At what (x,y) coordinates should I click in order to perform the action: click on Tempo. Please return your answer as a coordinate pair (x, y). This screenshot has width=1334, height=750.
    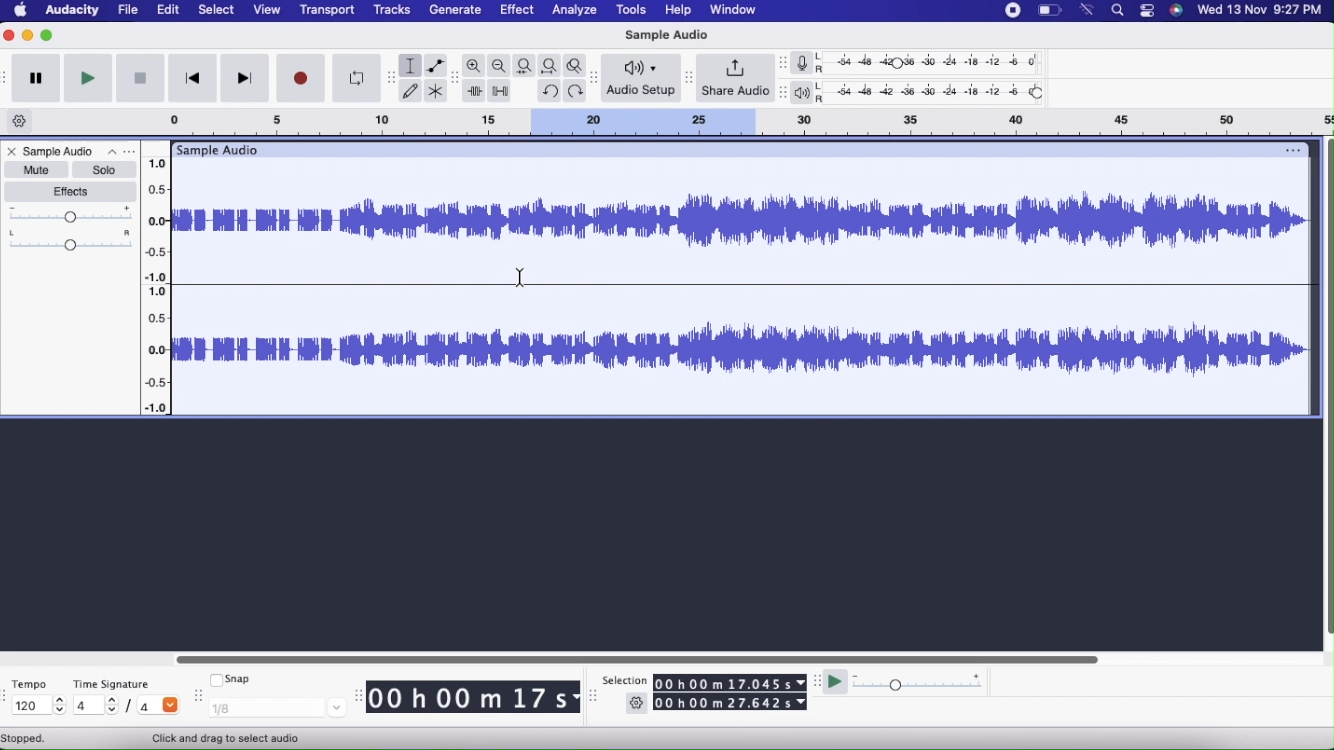
    Looking at the image, I should click on (34, 682).